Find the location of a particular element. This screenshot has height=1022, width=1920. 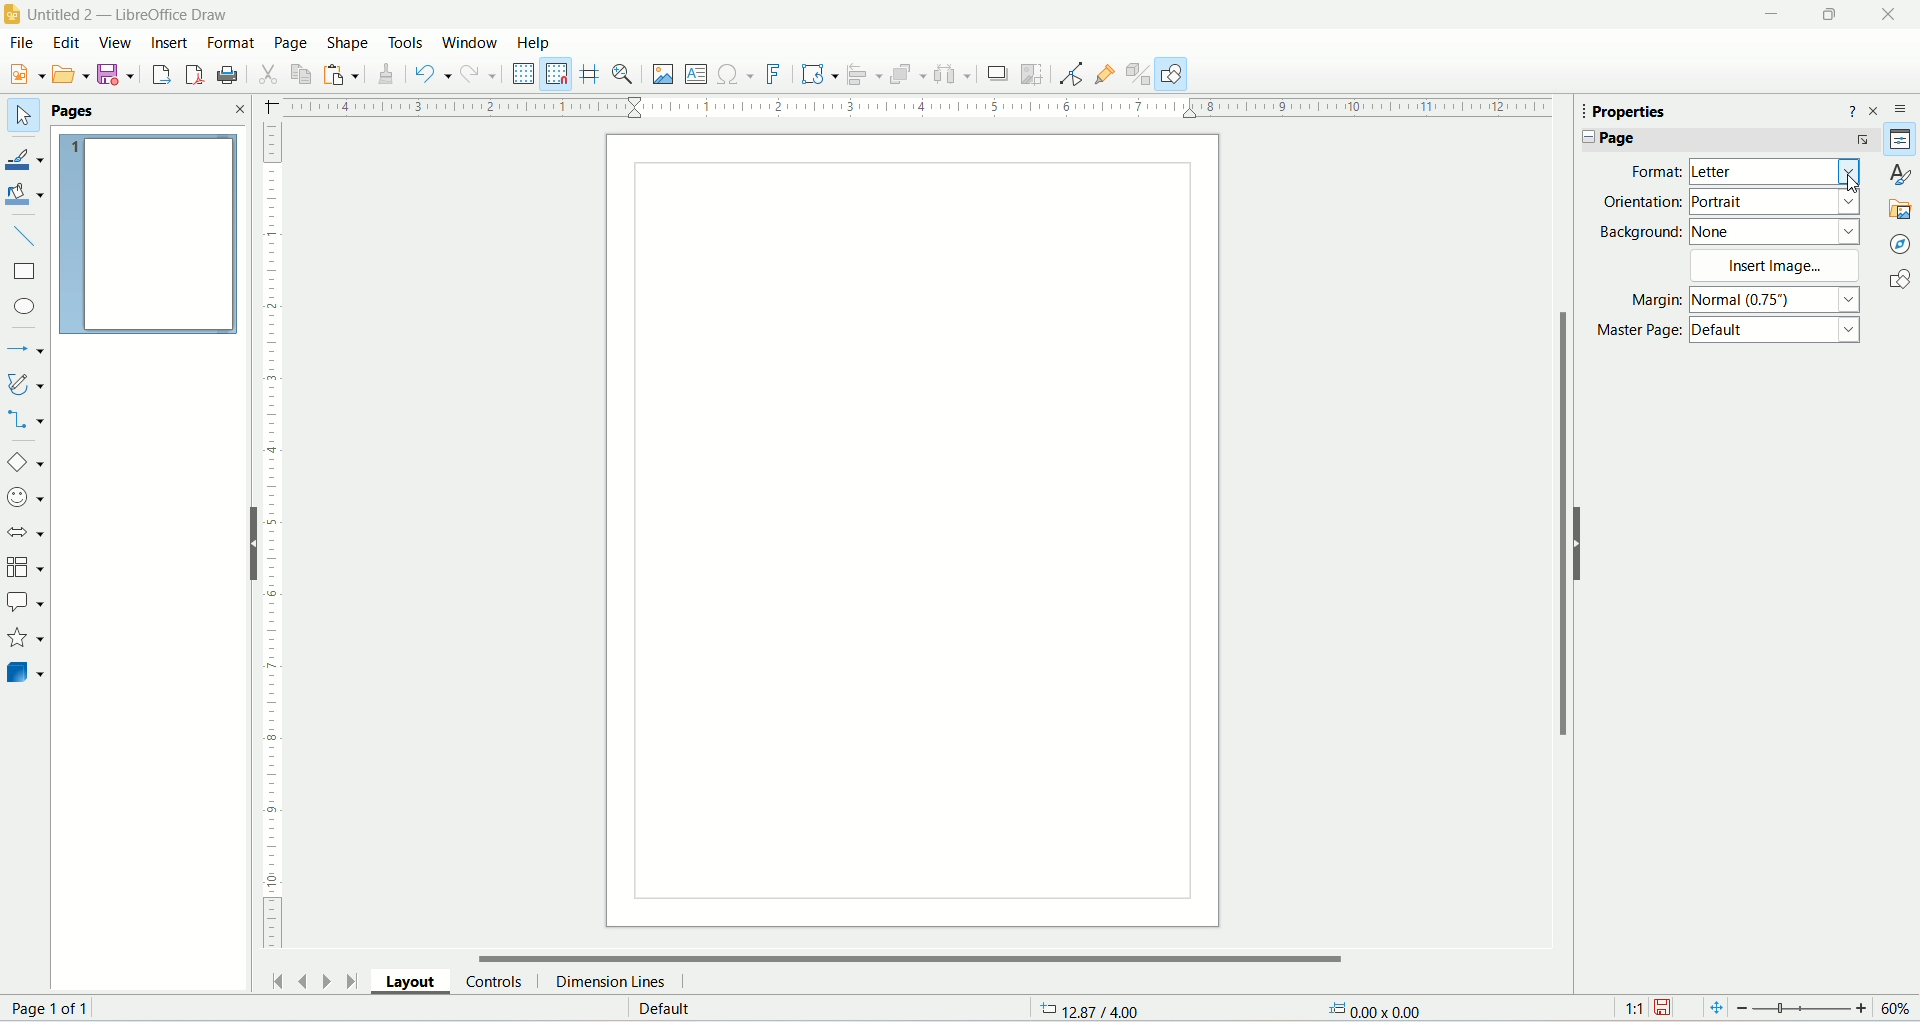

crop images is located at coordinates (998, 74).